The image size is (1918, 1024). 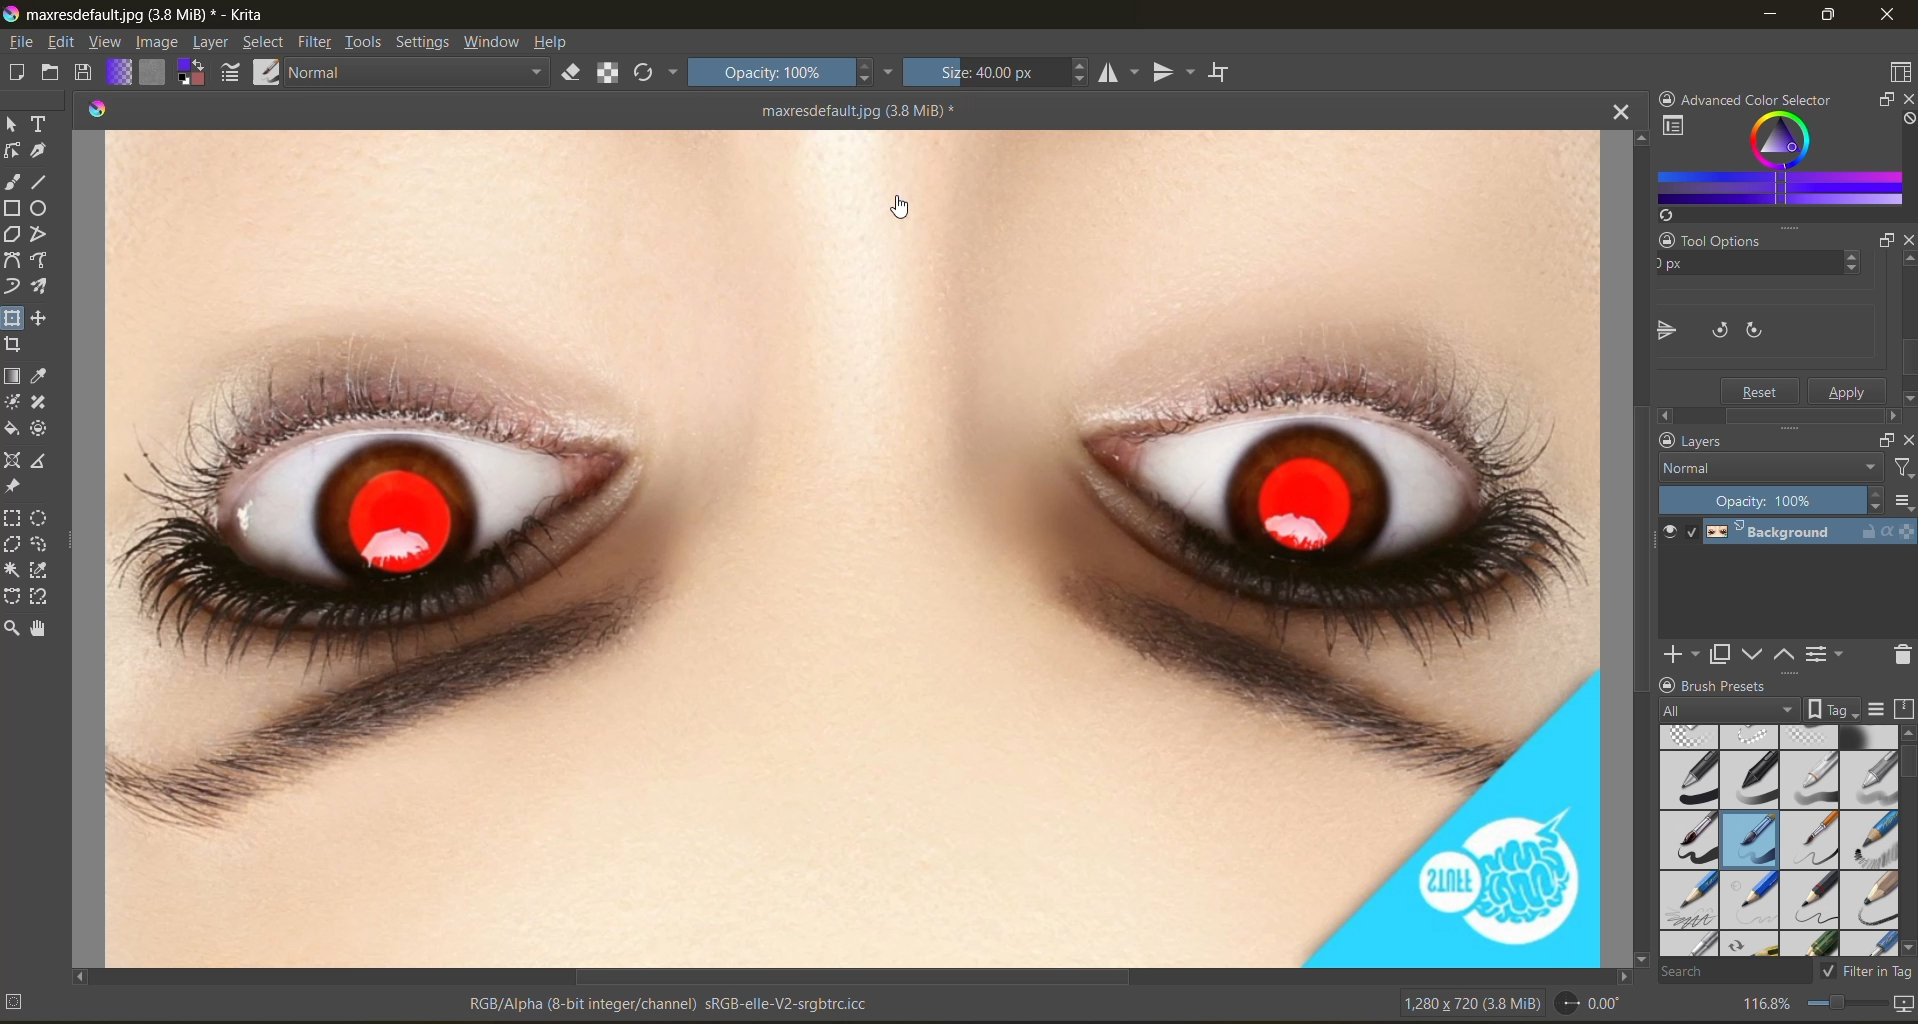 I want to click on save, so click(x=89, y=71).